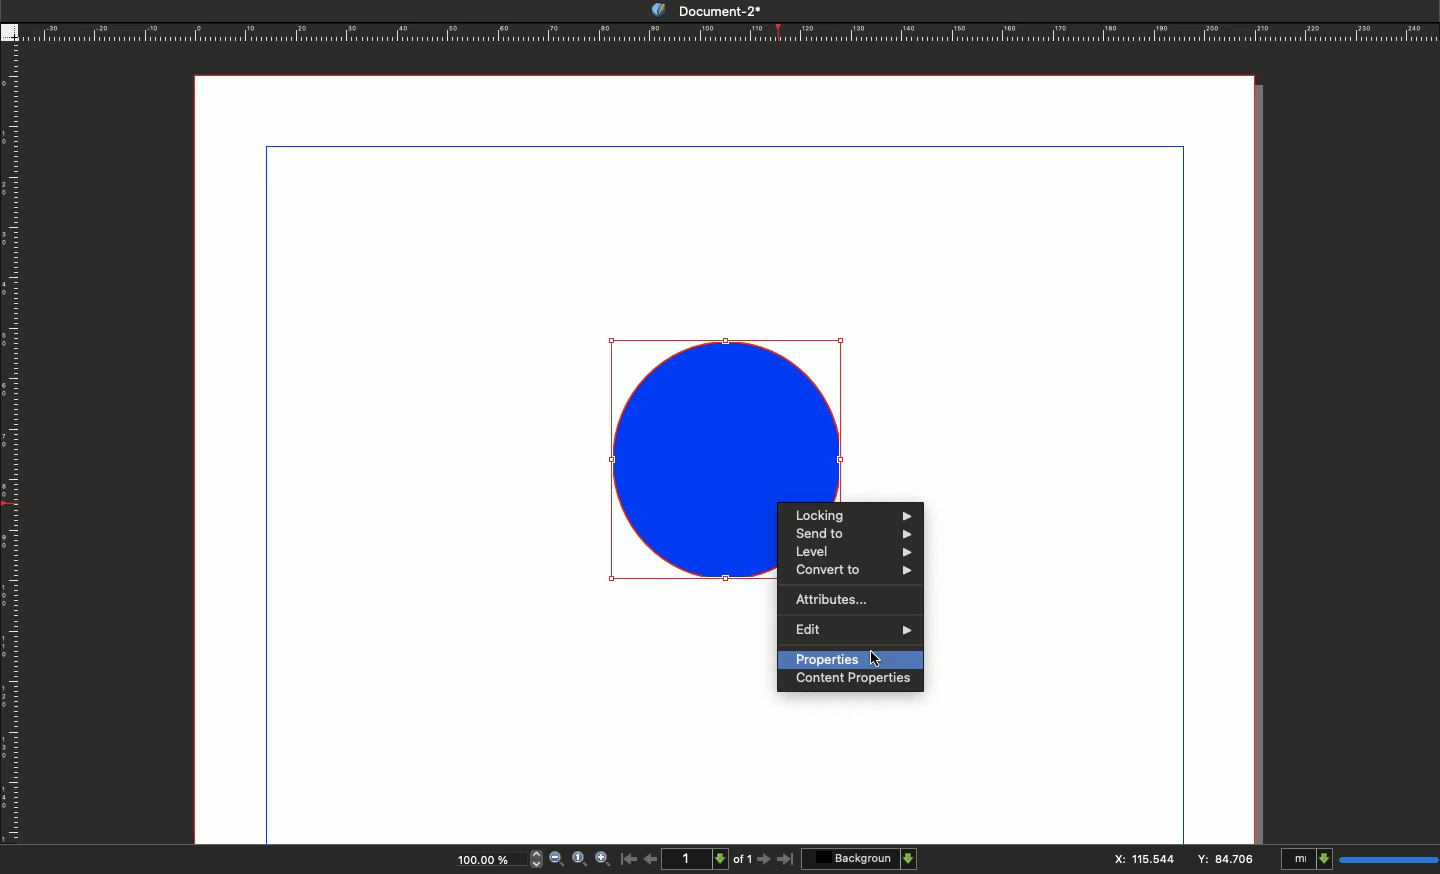 This screenshot has height=874, width=1440. What do you see at coordinates (1356, 860) in the screenshot?
I see `mI` at bounding box center [1356, 860].